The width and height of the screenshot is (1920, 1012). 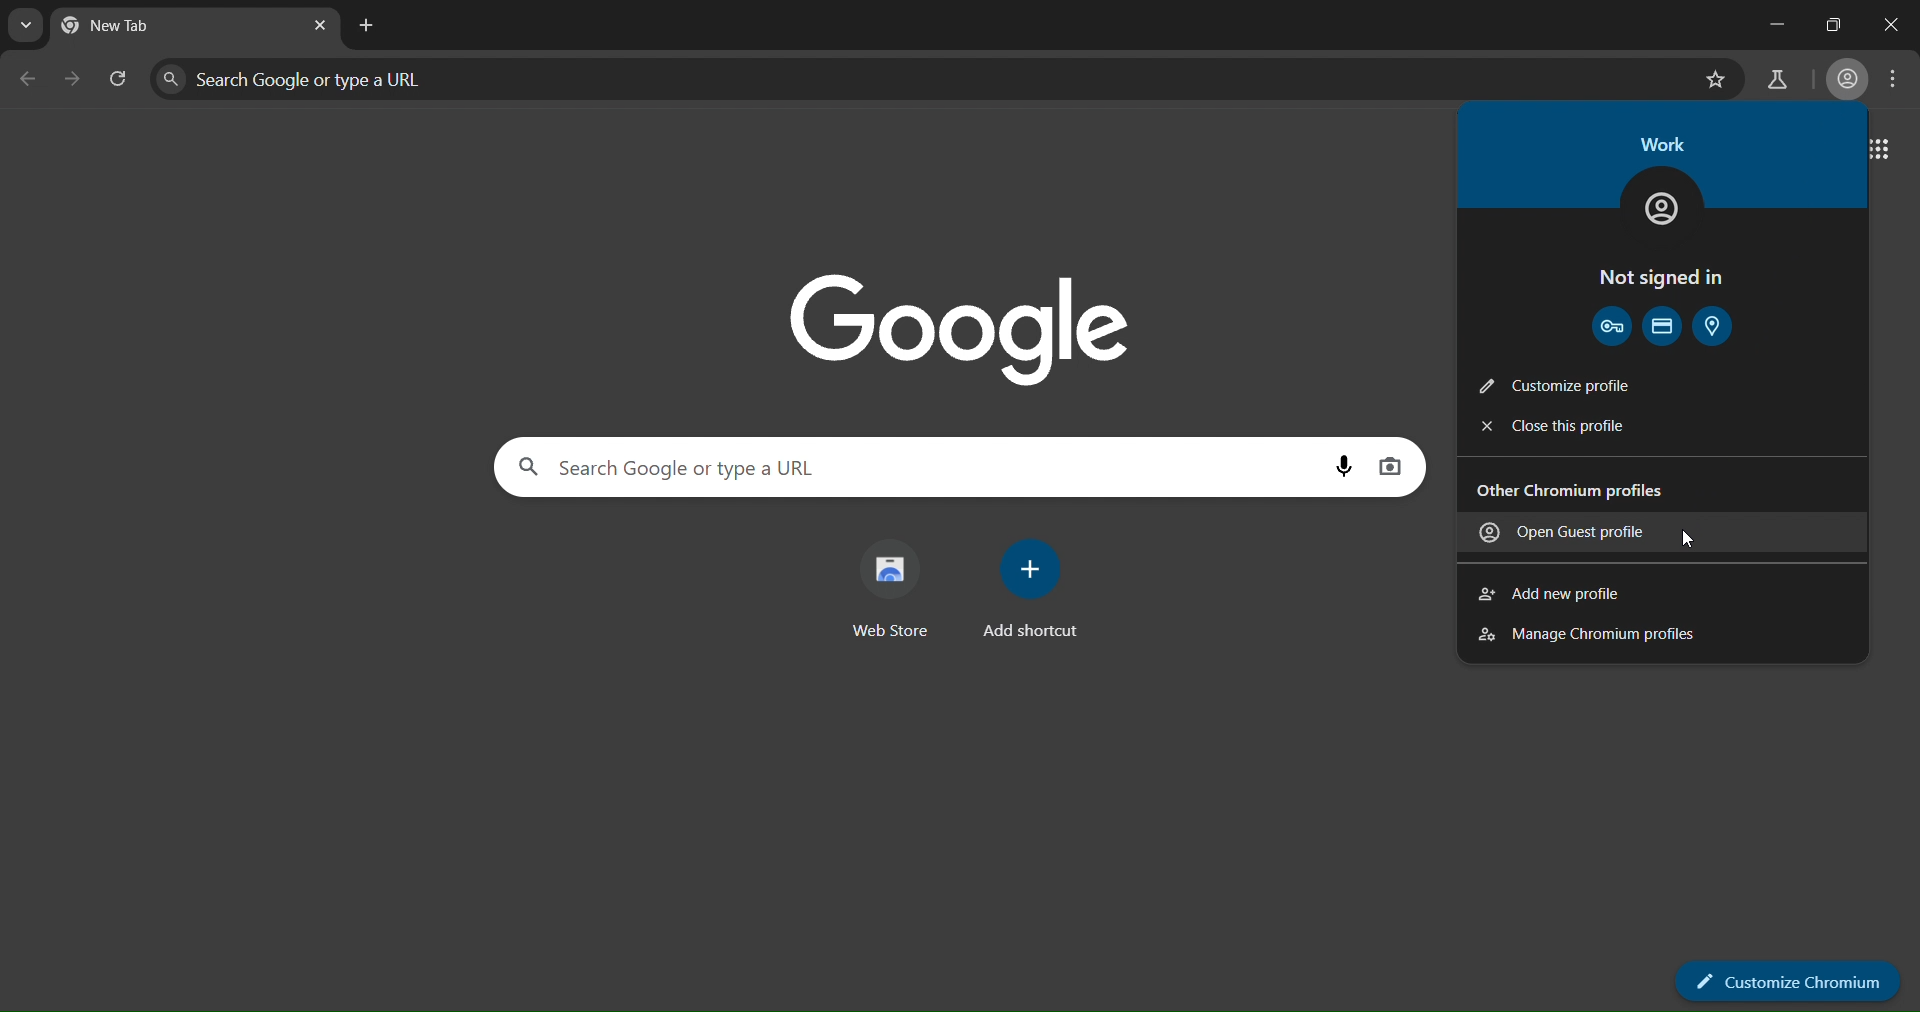 I want to click on payment, so click(x=1663, y=327).